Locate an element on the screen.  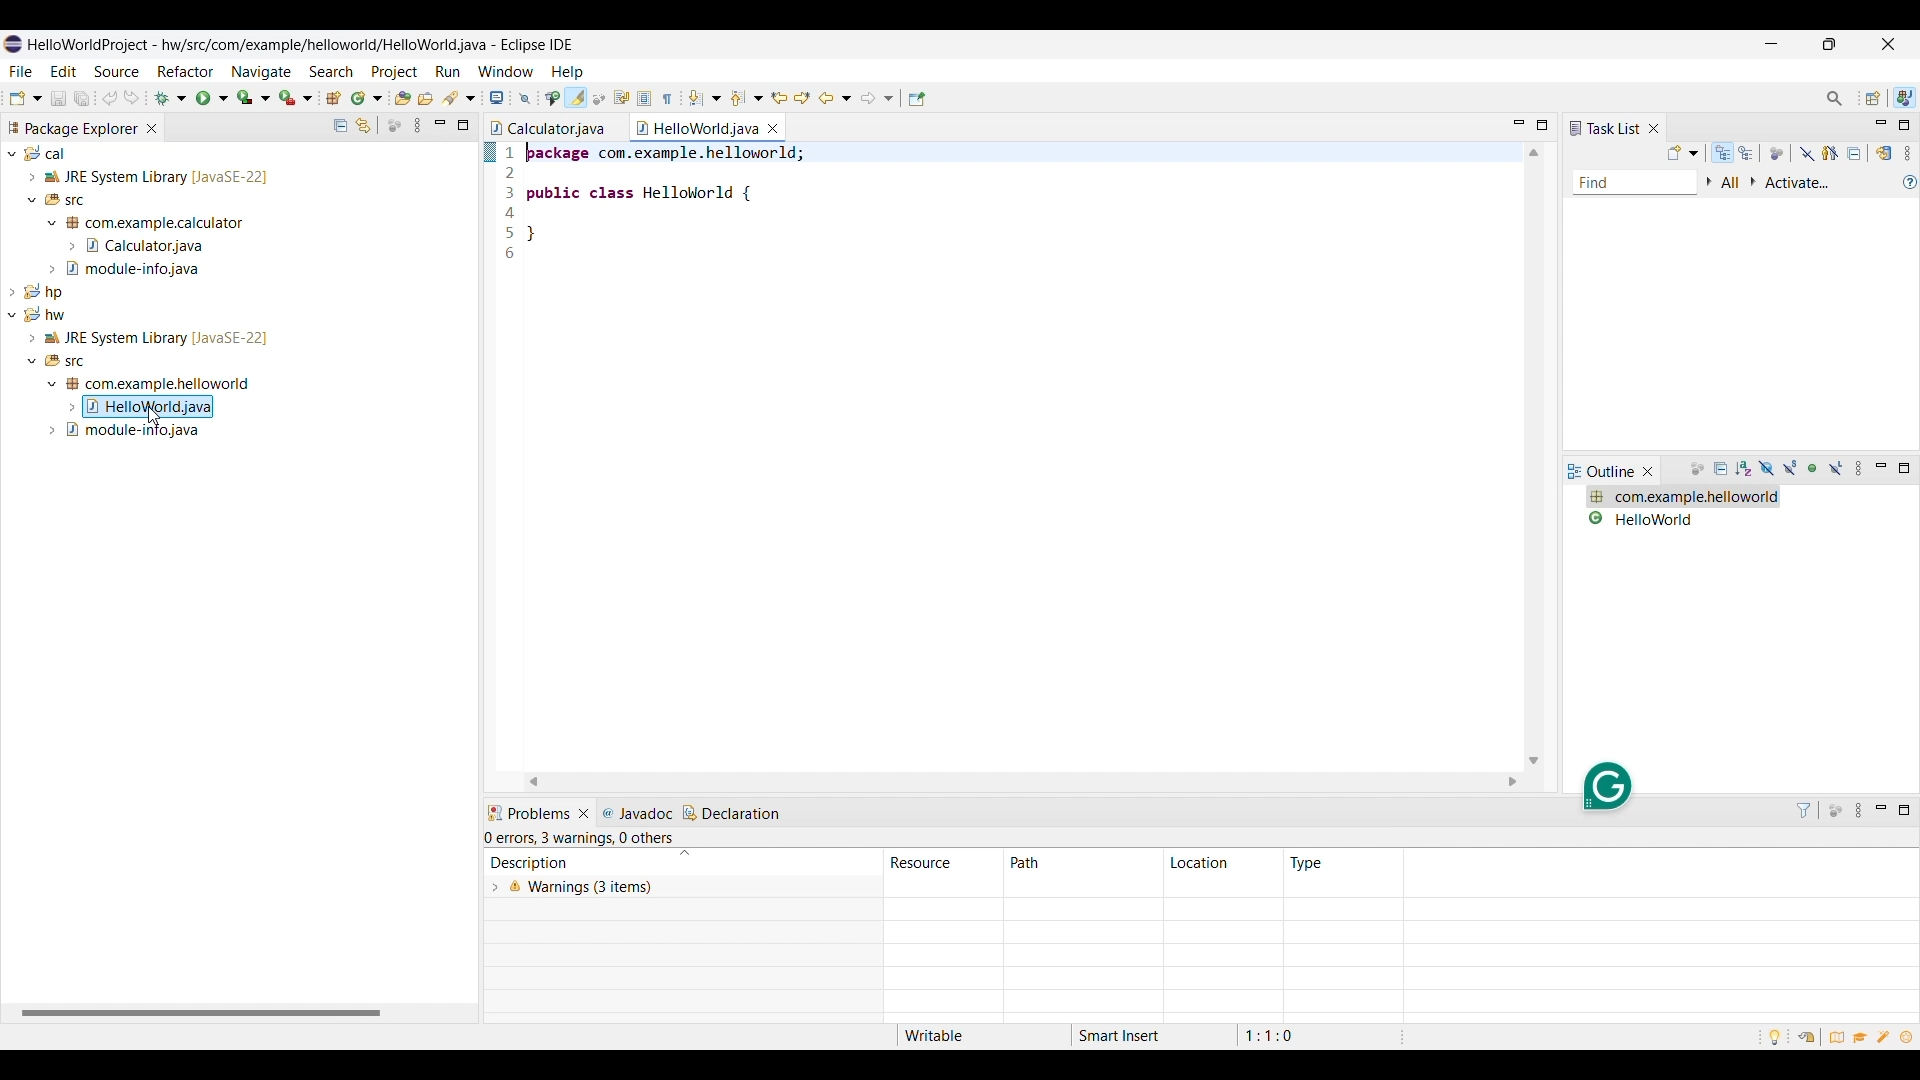
Focus on active task is located at coordinates (1697, 470).